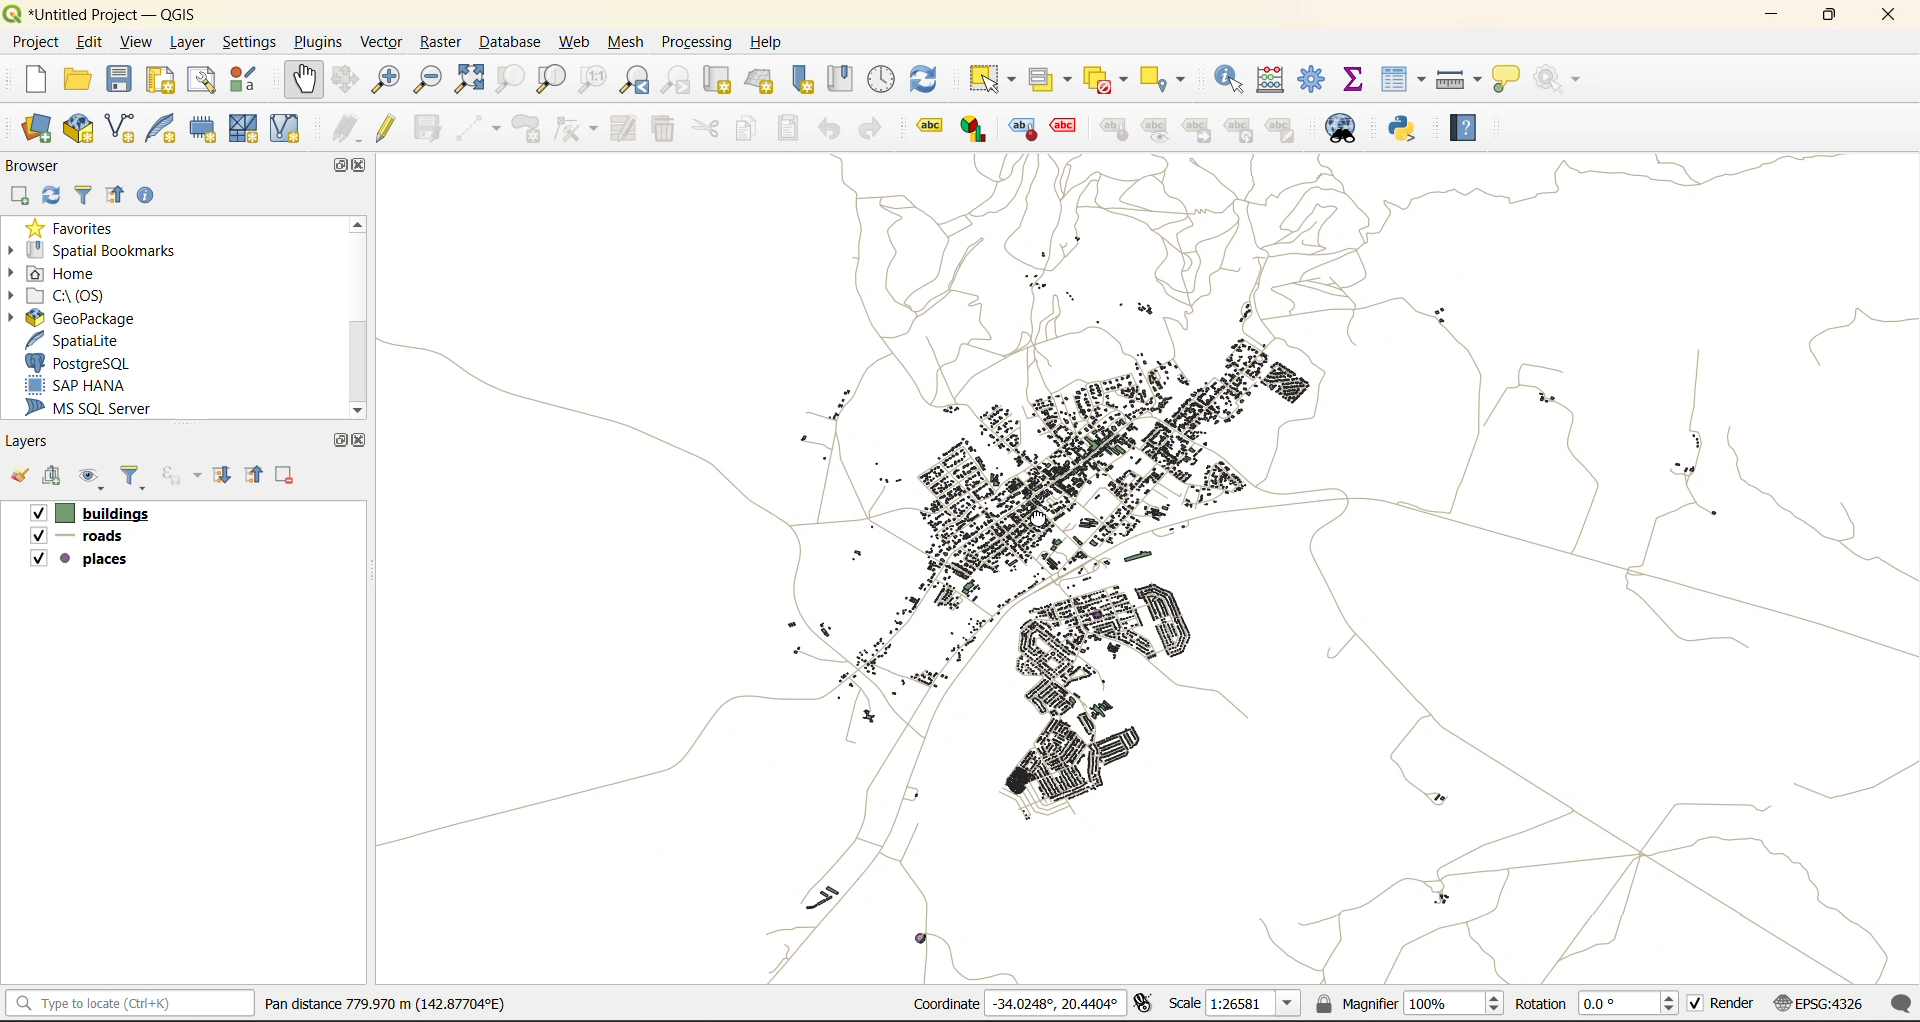 The image size is (1920, 1022). What do you see at coordinates (832, 129) in the screenshot?
I see `undo` at bounding box center [832, 129].